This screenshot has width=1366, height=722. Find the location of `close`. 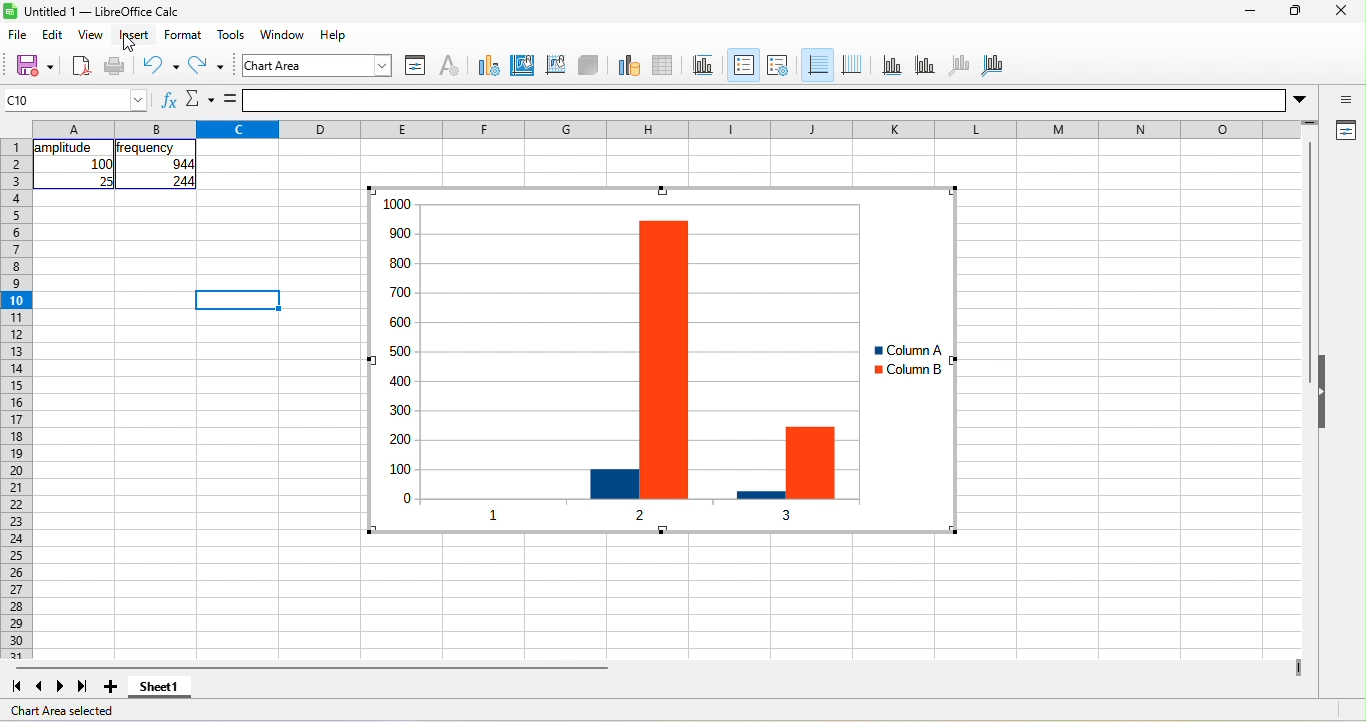

close is located at coordinates (1340, 13).